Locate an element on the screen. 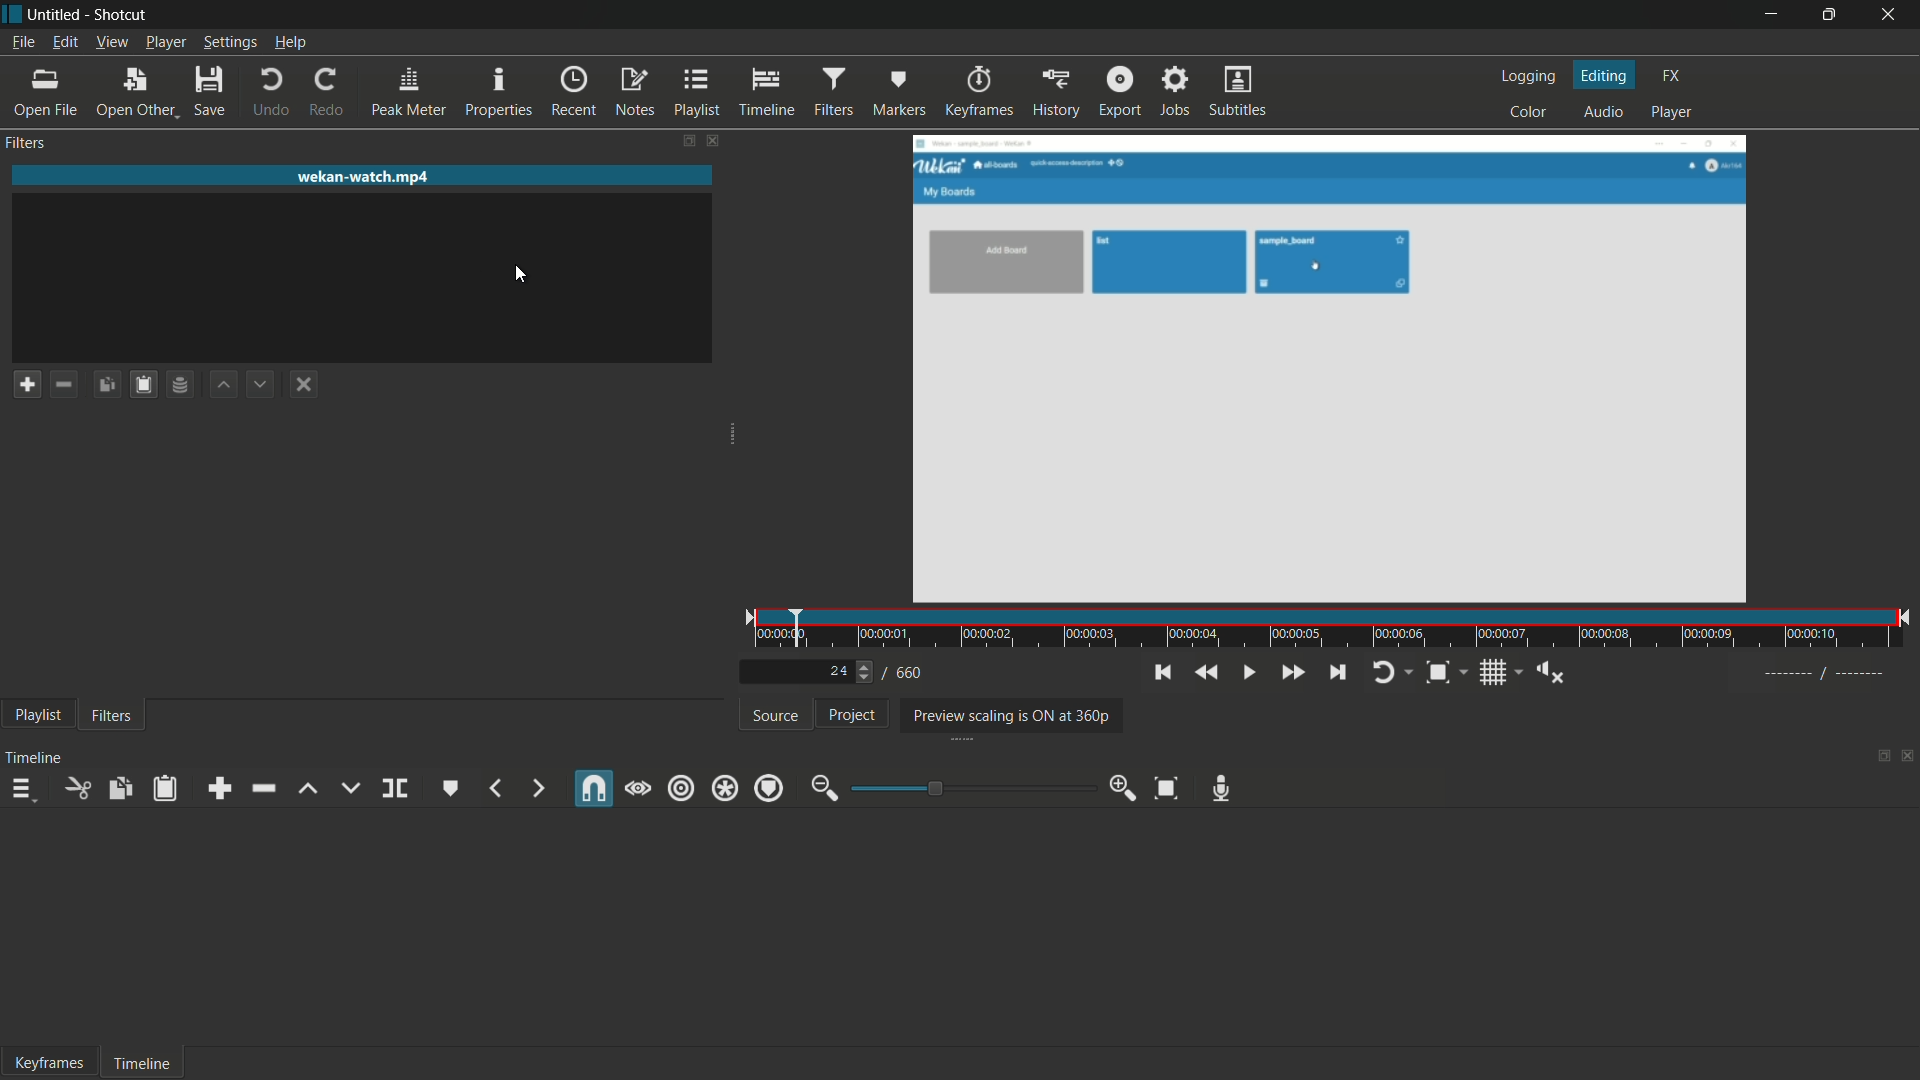  player menu is located at coordinates (164, 42).